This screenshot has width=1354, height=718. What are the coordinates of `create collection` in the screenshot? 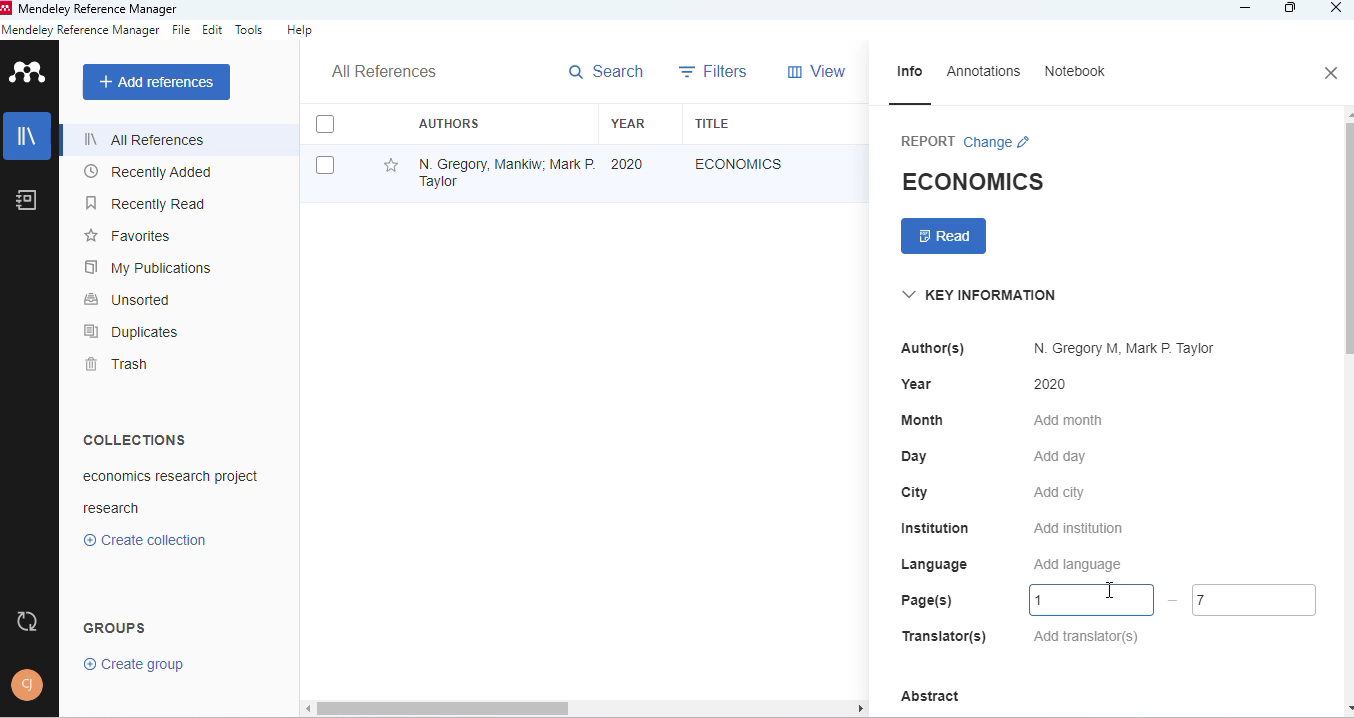 It's located at (145, 540).